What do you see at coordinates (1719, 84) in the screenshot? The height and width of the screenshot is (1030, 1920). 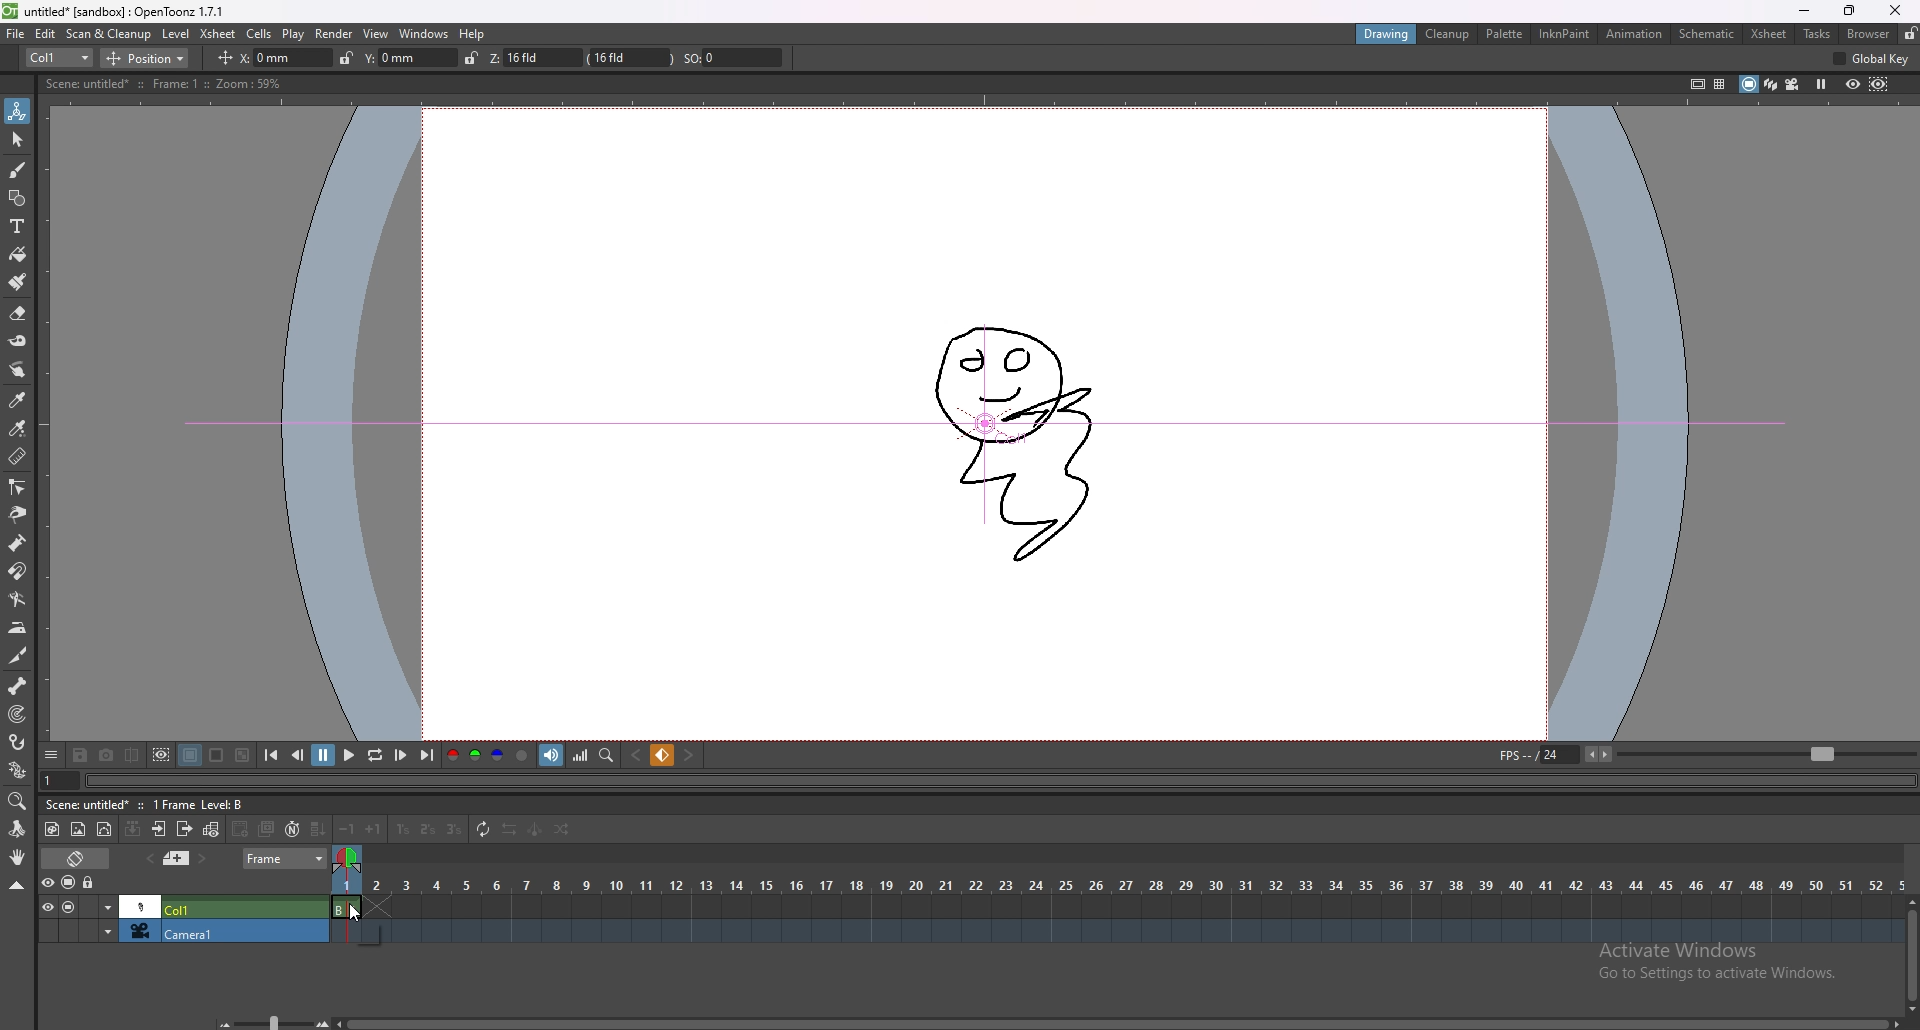 I see `field guide` at bounding box center [1719, 84].